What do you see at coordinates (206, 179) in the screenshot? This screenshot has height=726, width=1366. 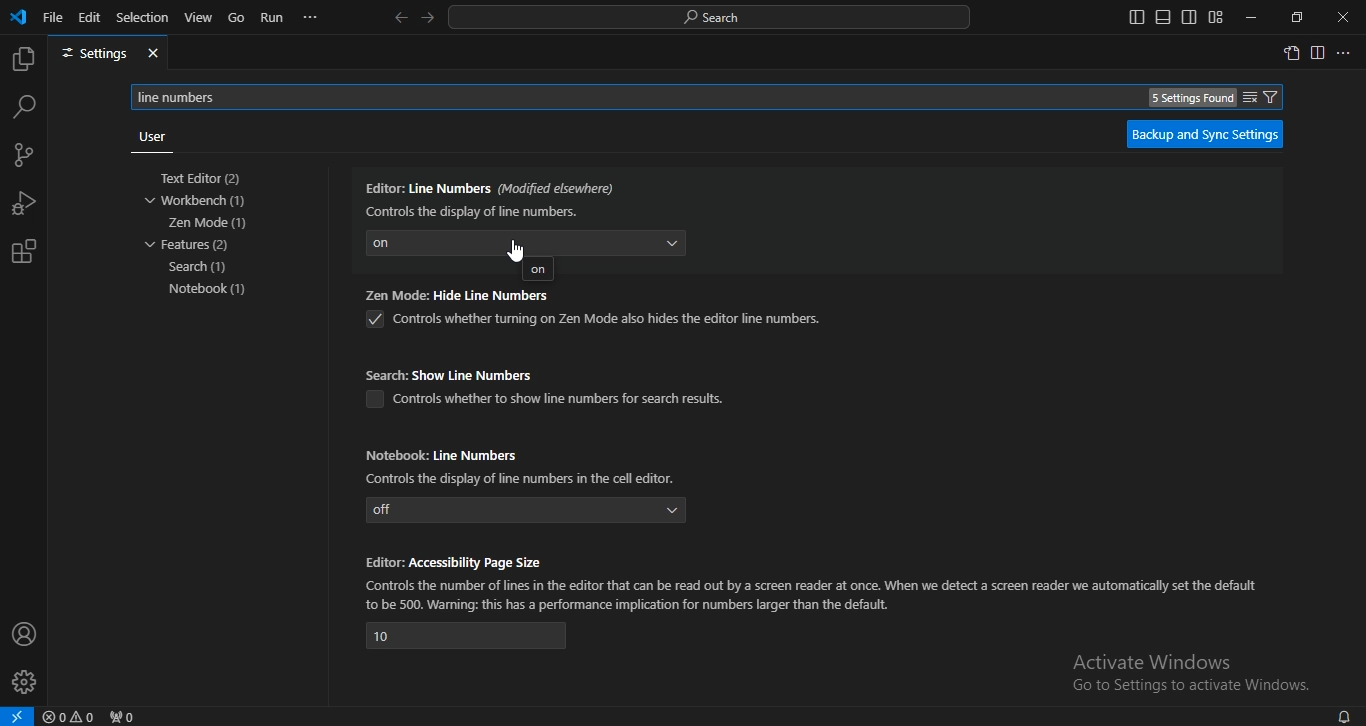 I see `text editor` at bounding box center [206, 179].